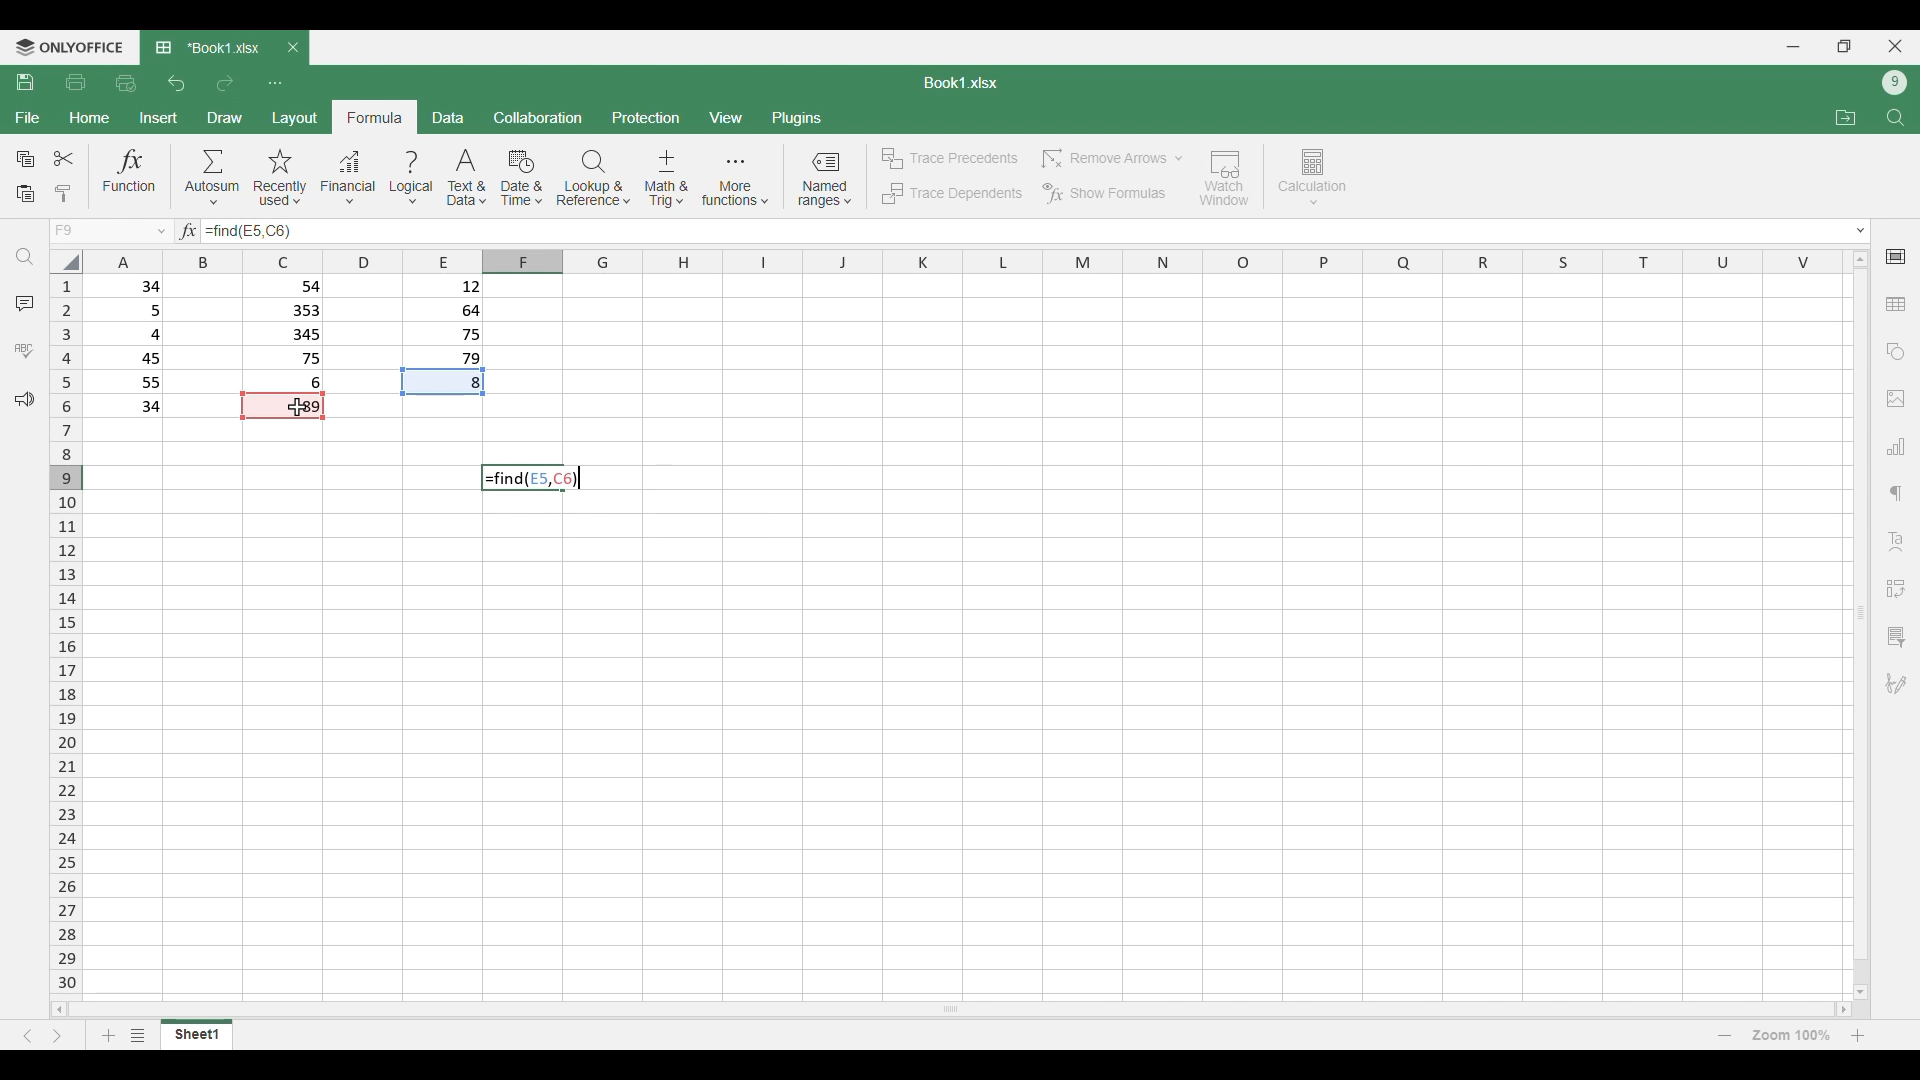 The width and height of the screenshot is (1920, 1080). I want to click on Insert shapes, so click(1896, 352).